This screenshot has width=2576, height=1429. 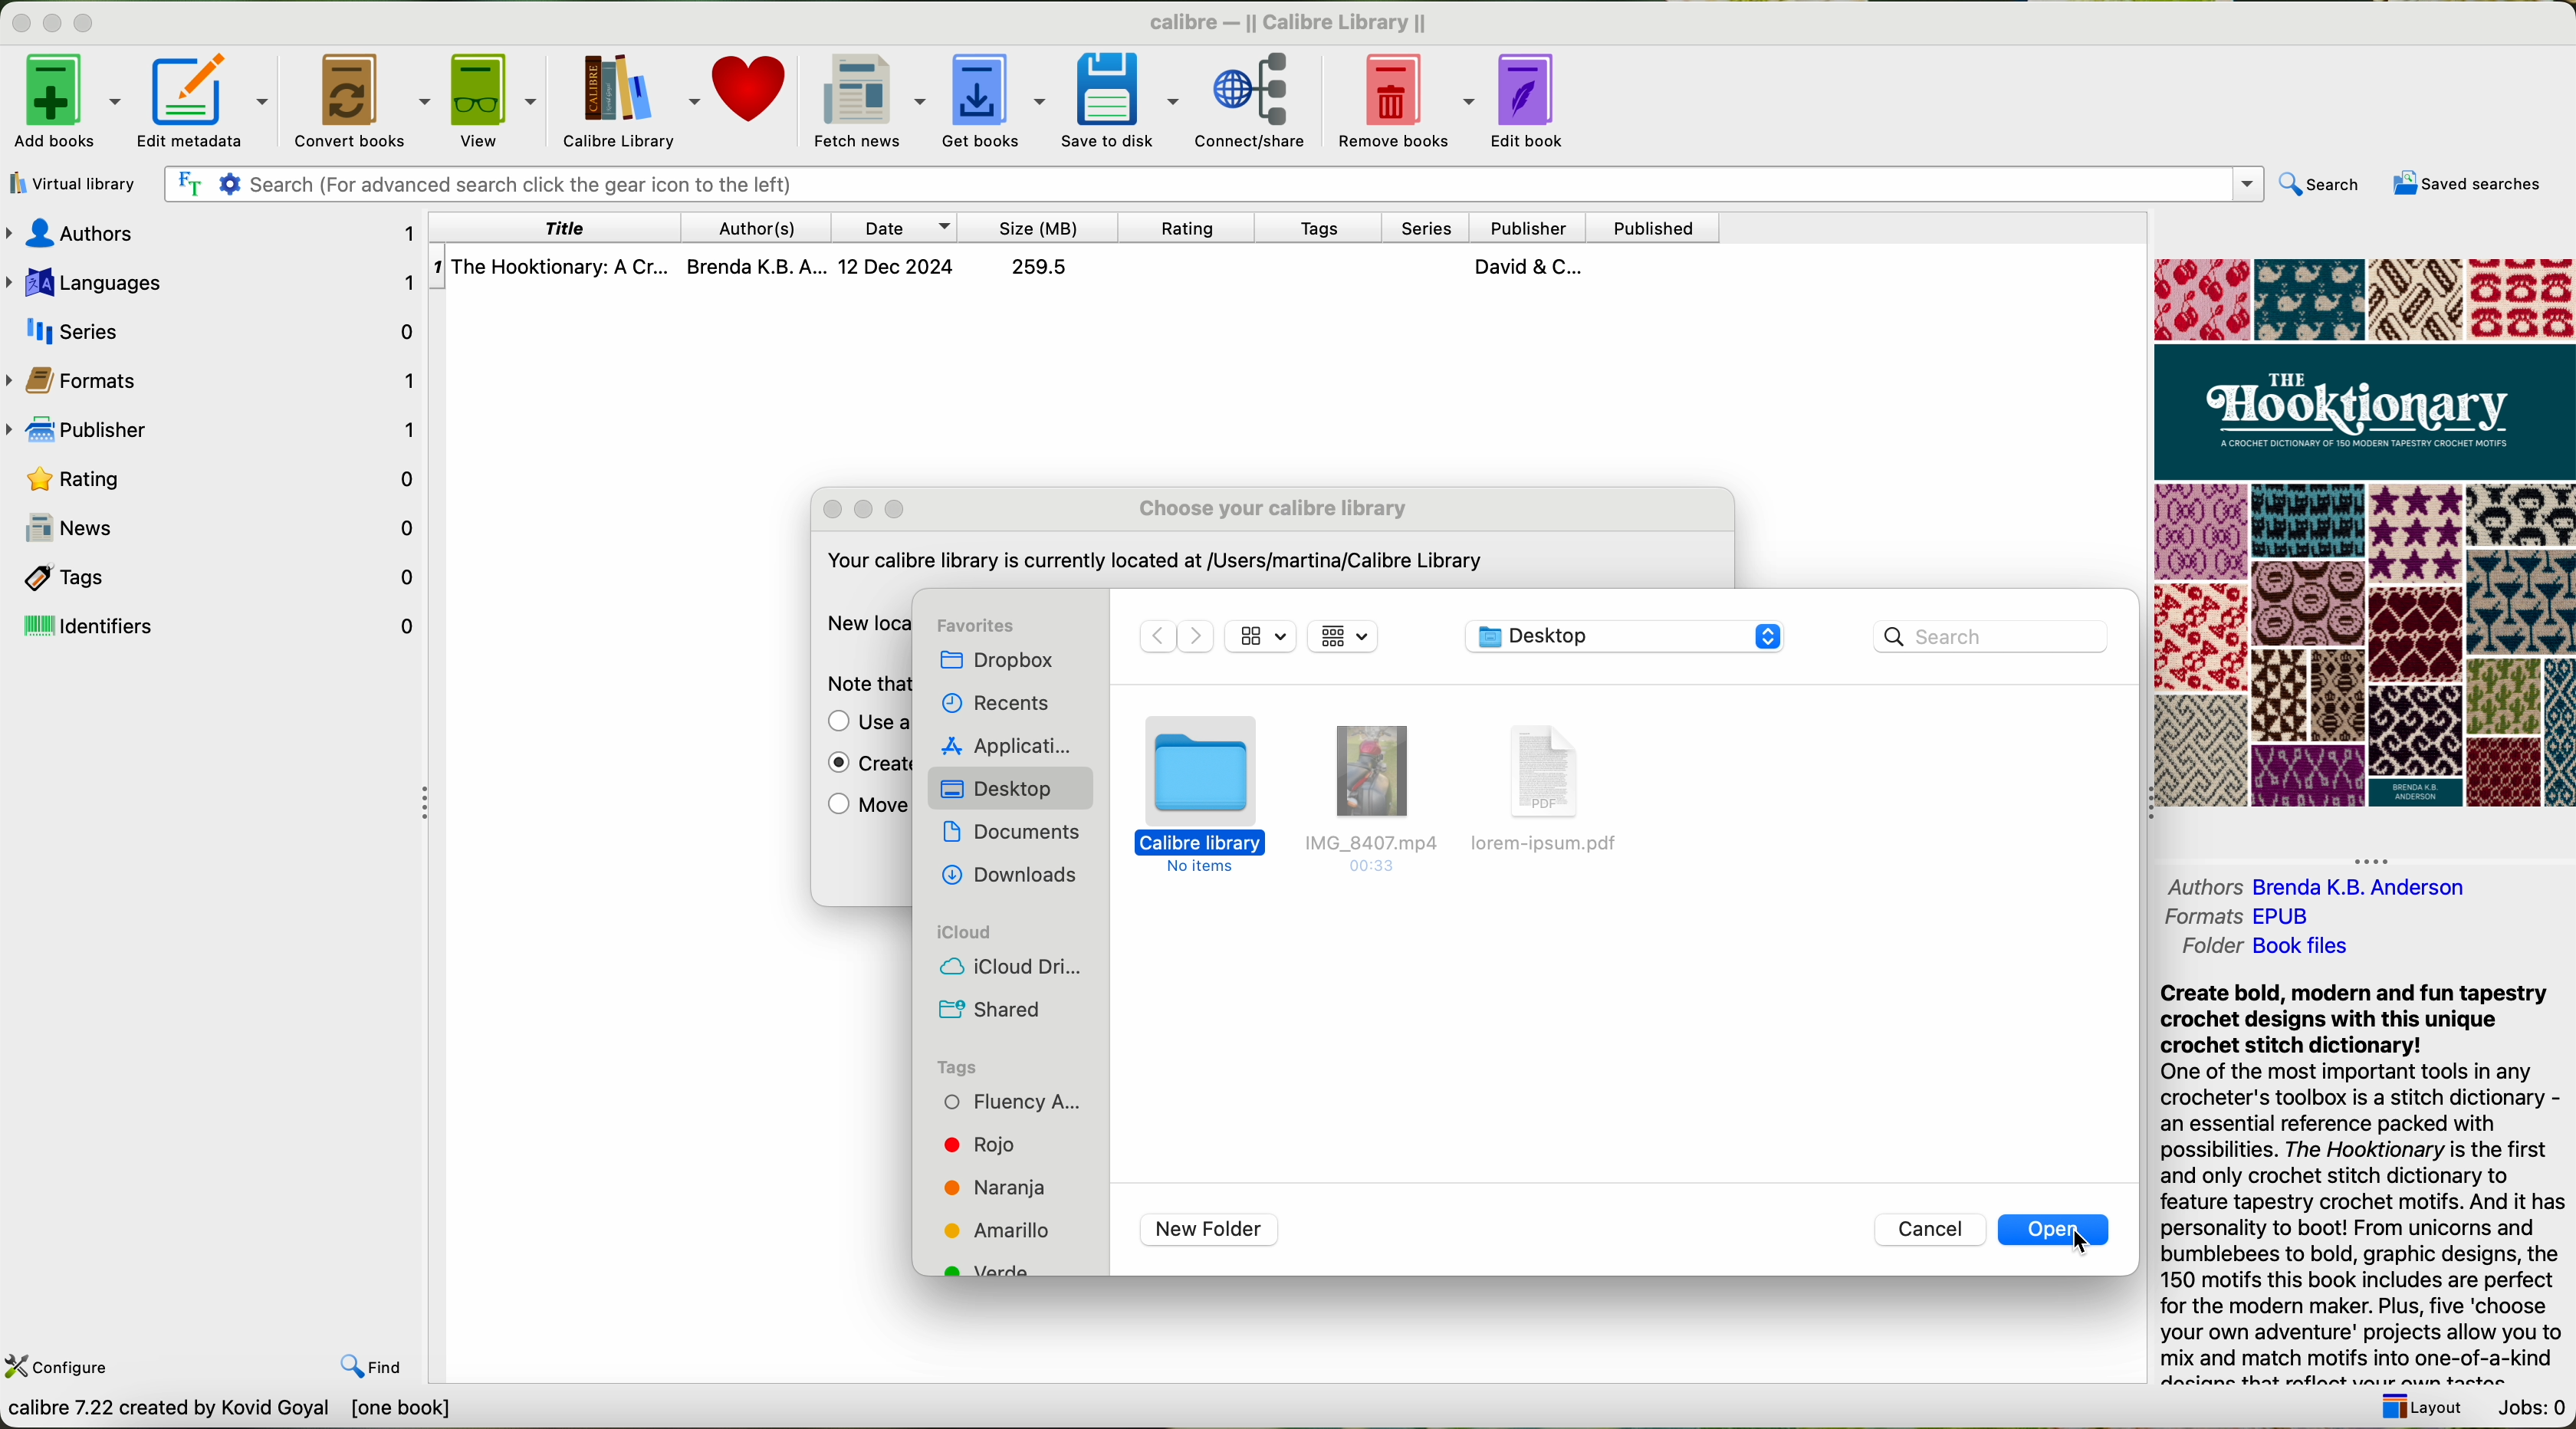 What do you see at coordinates (1008, 788) in the screenshot?
I see `desktop` at bounding box center [1008, 788].